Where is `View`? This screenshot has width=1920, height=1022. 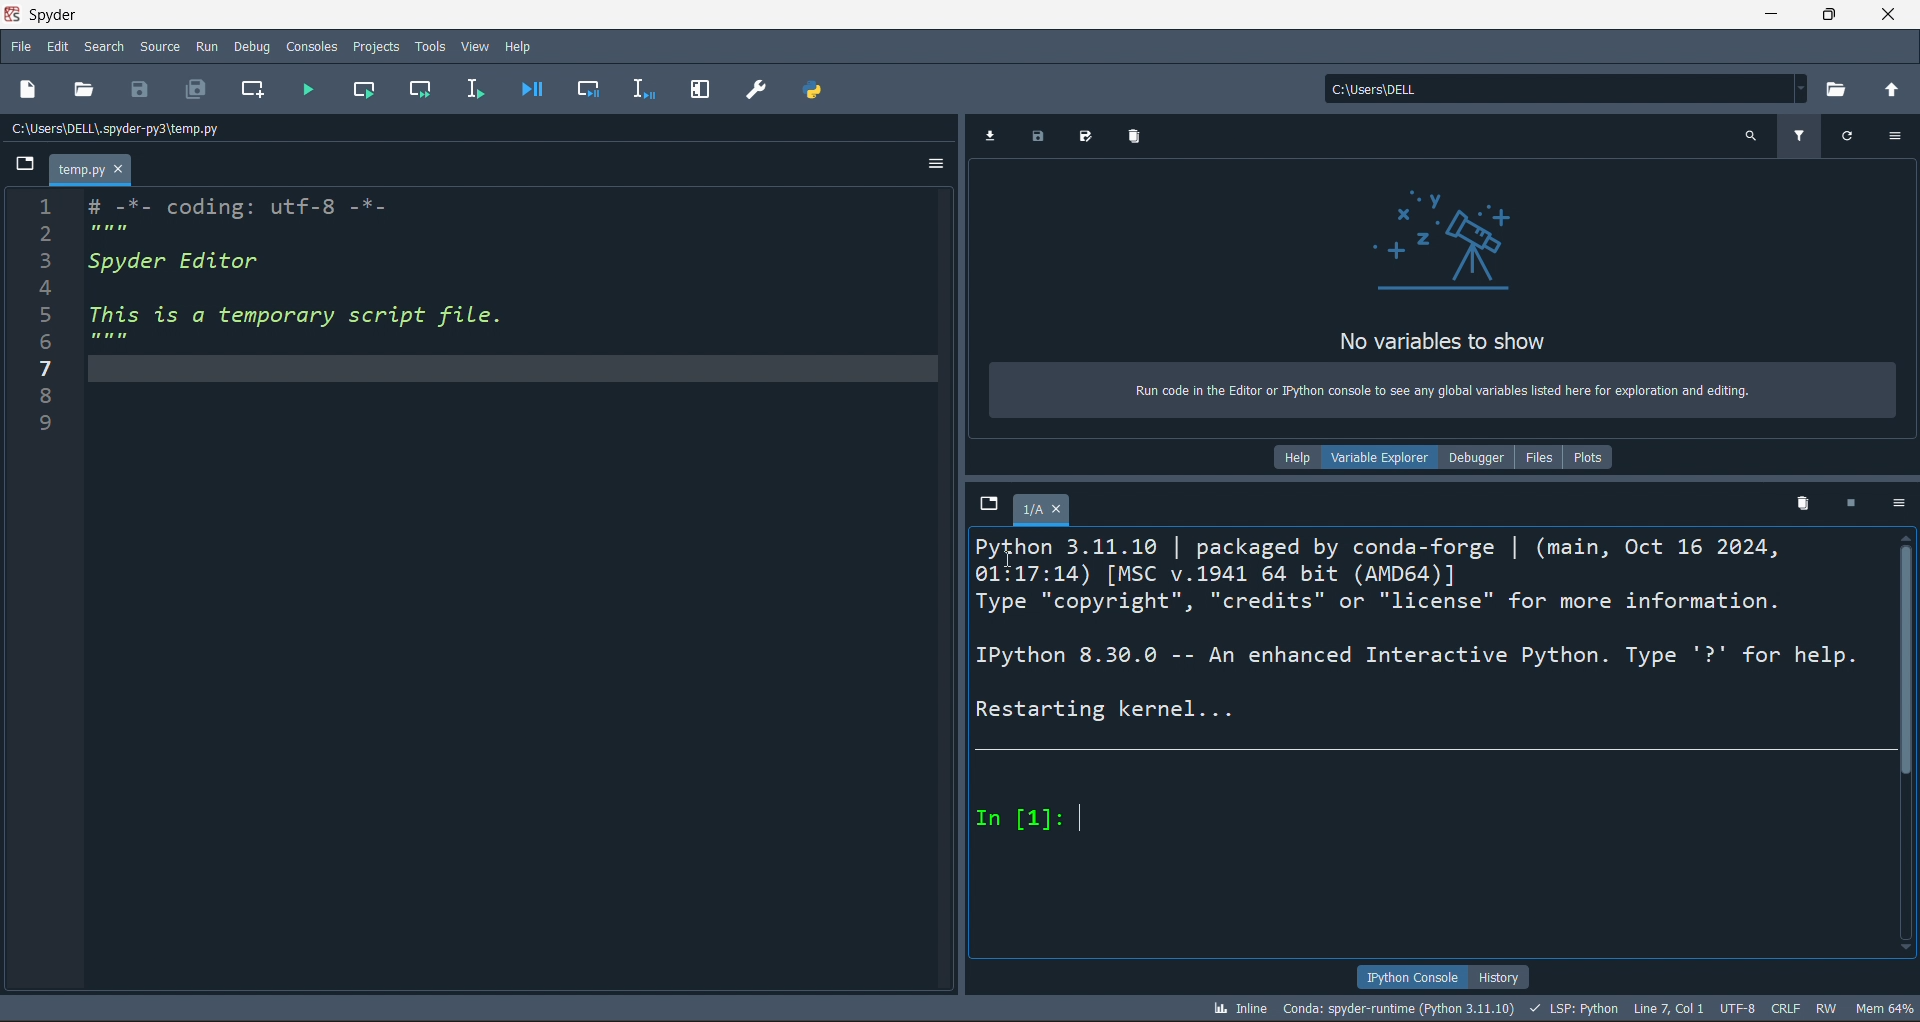
View is located at coordinates (472, 47).